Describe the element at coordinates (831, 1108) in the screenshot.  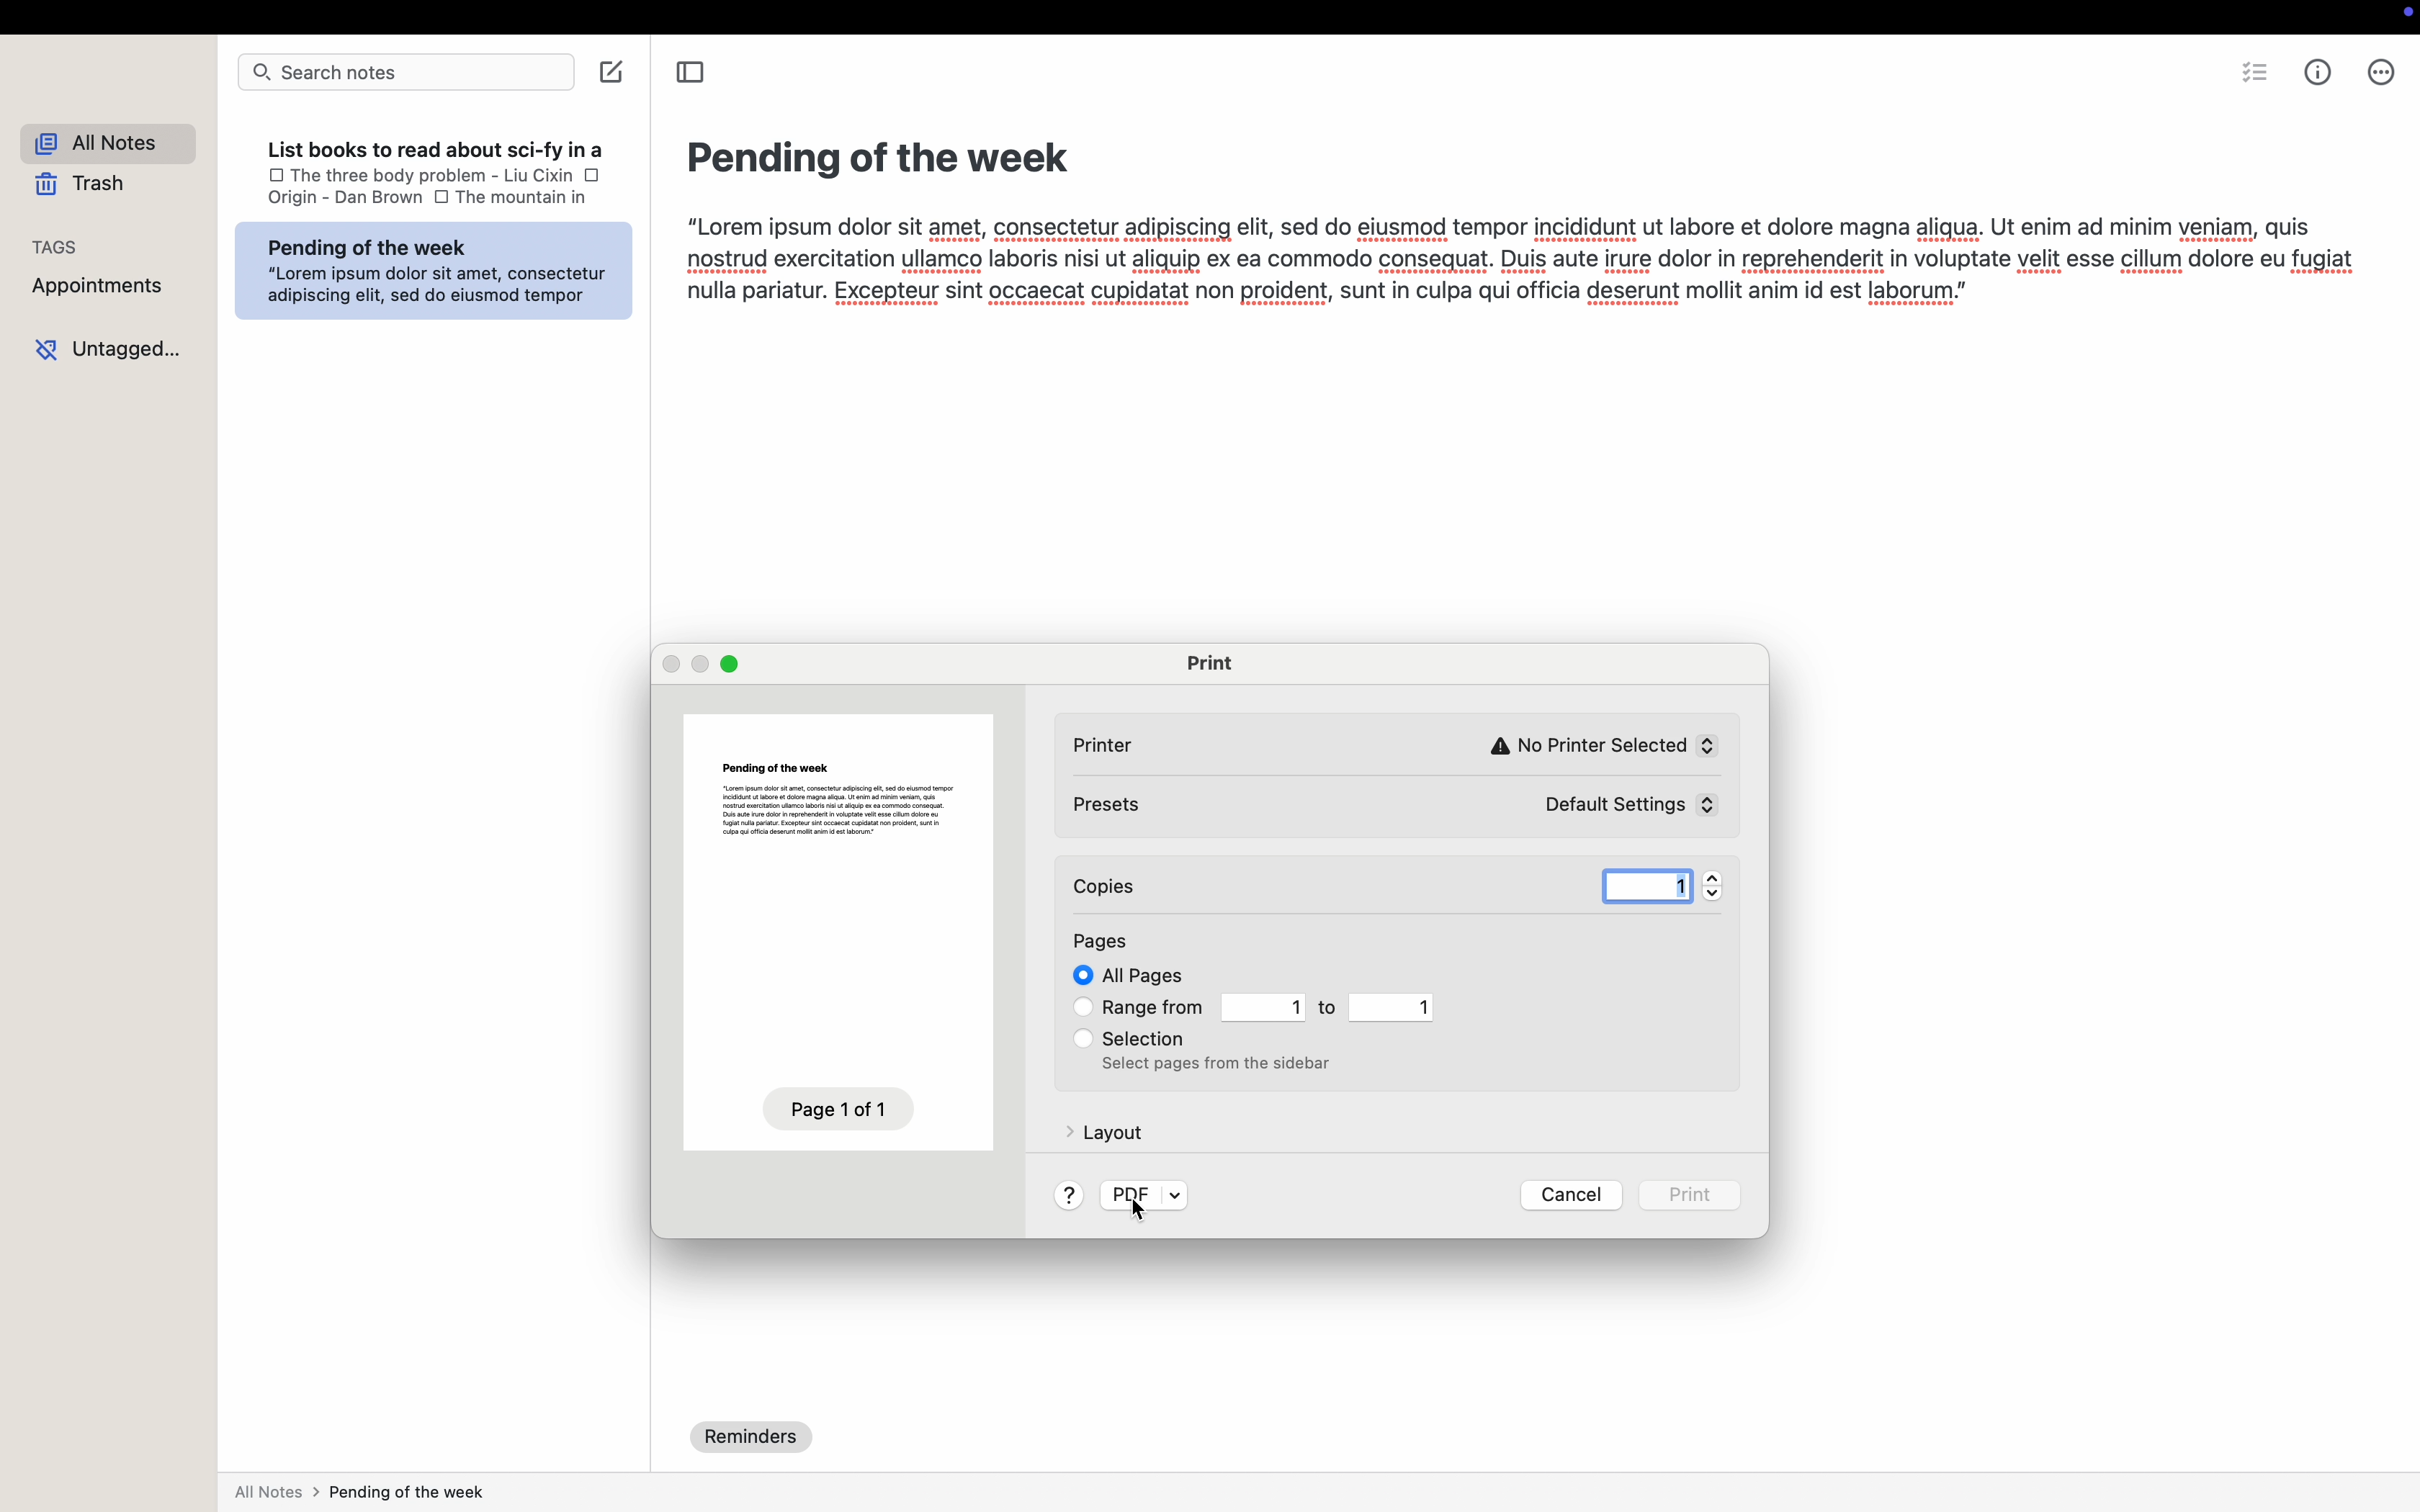
I see `Page 1 of 1` at that location.